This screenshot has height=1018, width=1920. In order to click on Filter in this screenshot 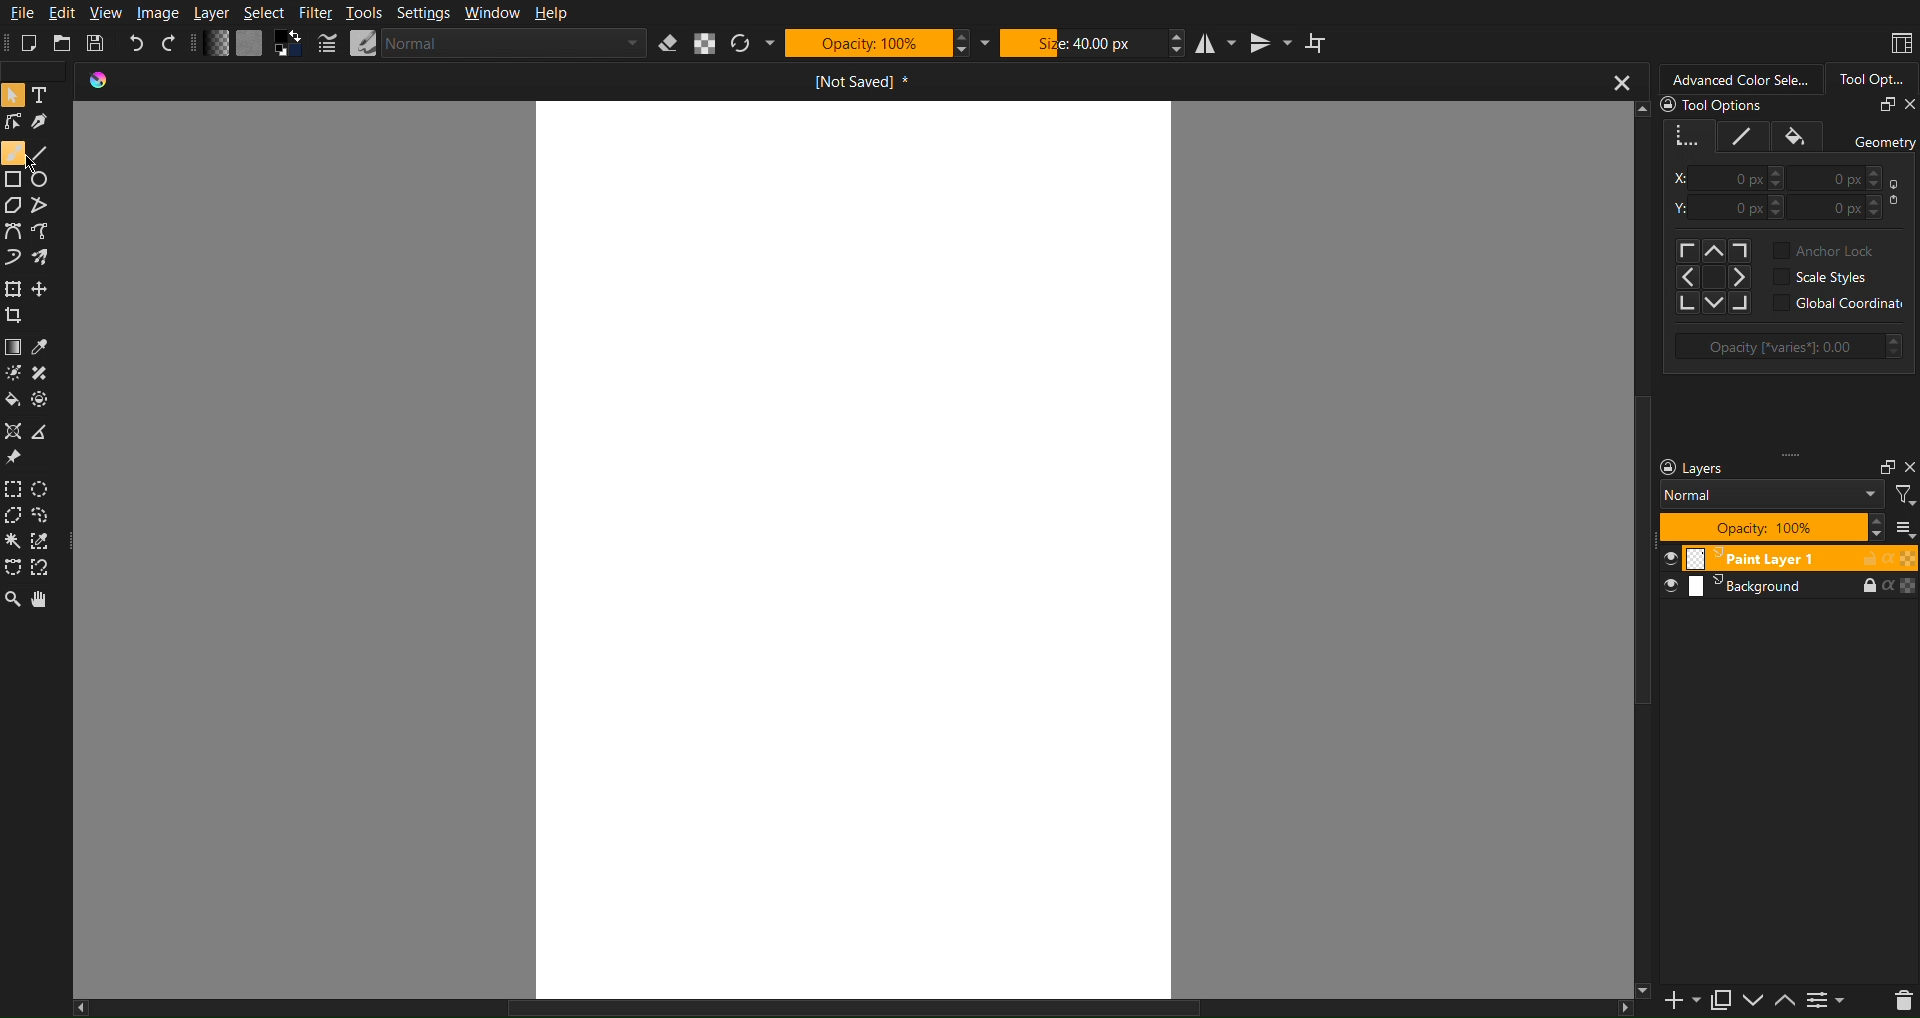, I will do `click(1905, 496)`.